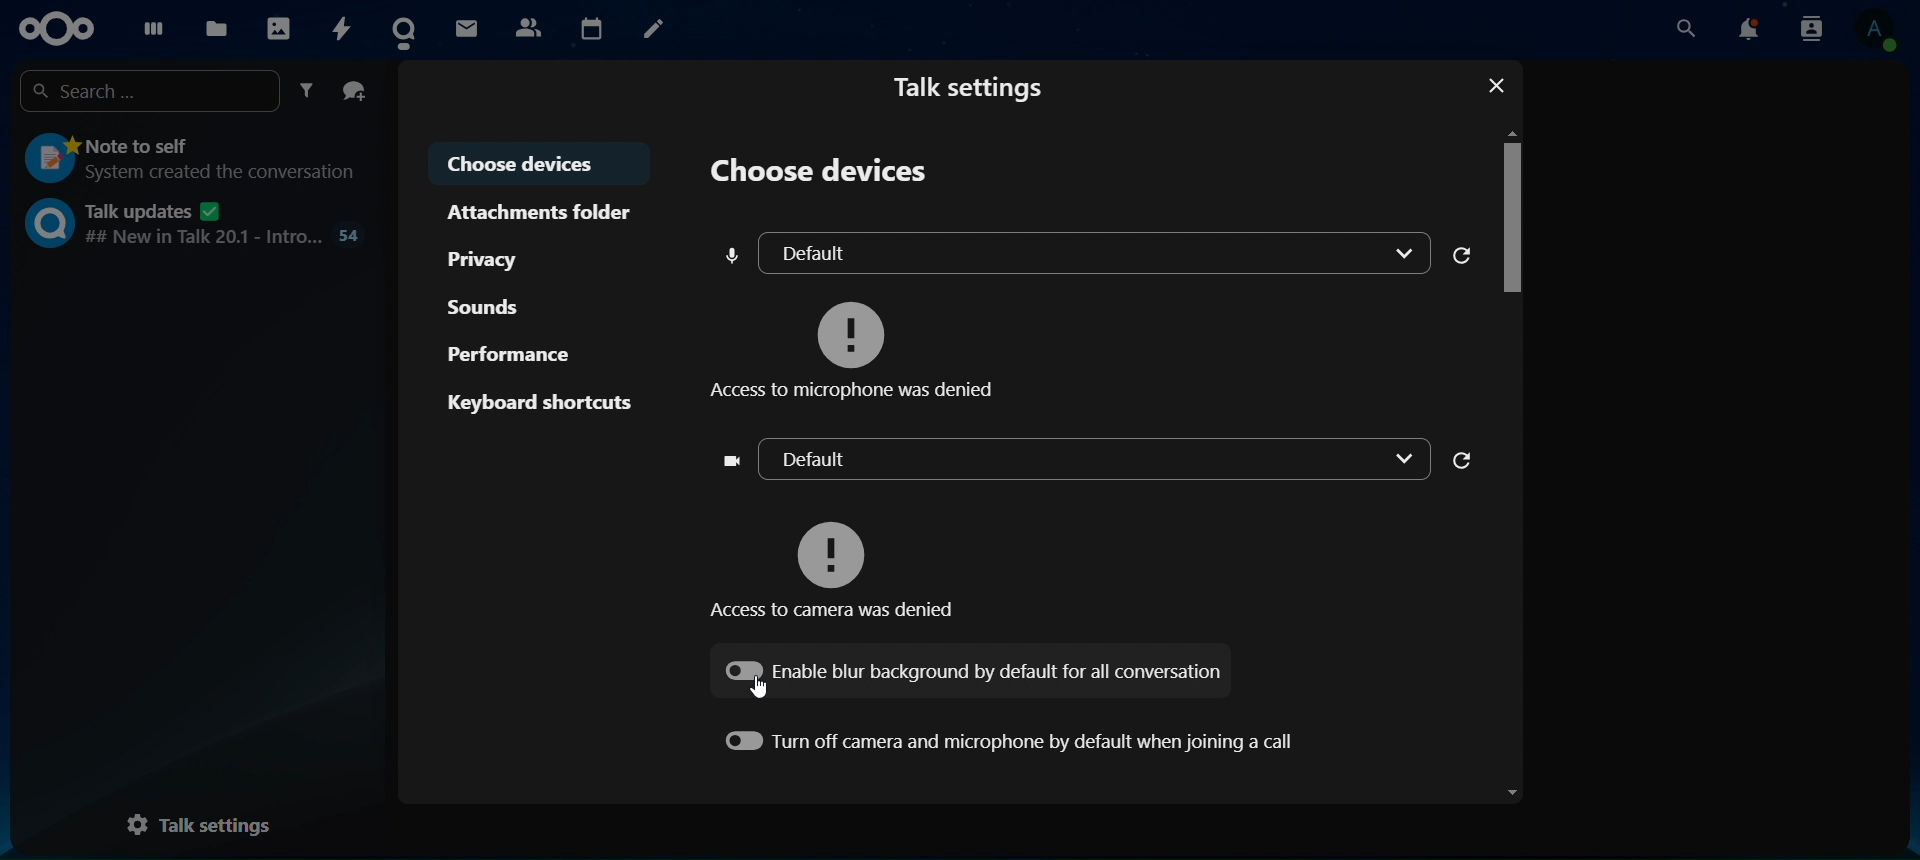  Describe the element at coordinates (970, 90) in the screenshot. I see `talk settings` at that location.